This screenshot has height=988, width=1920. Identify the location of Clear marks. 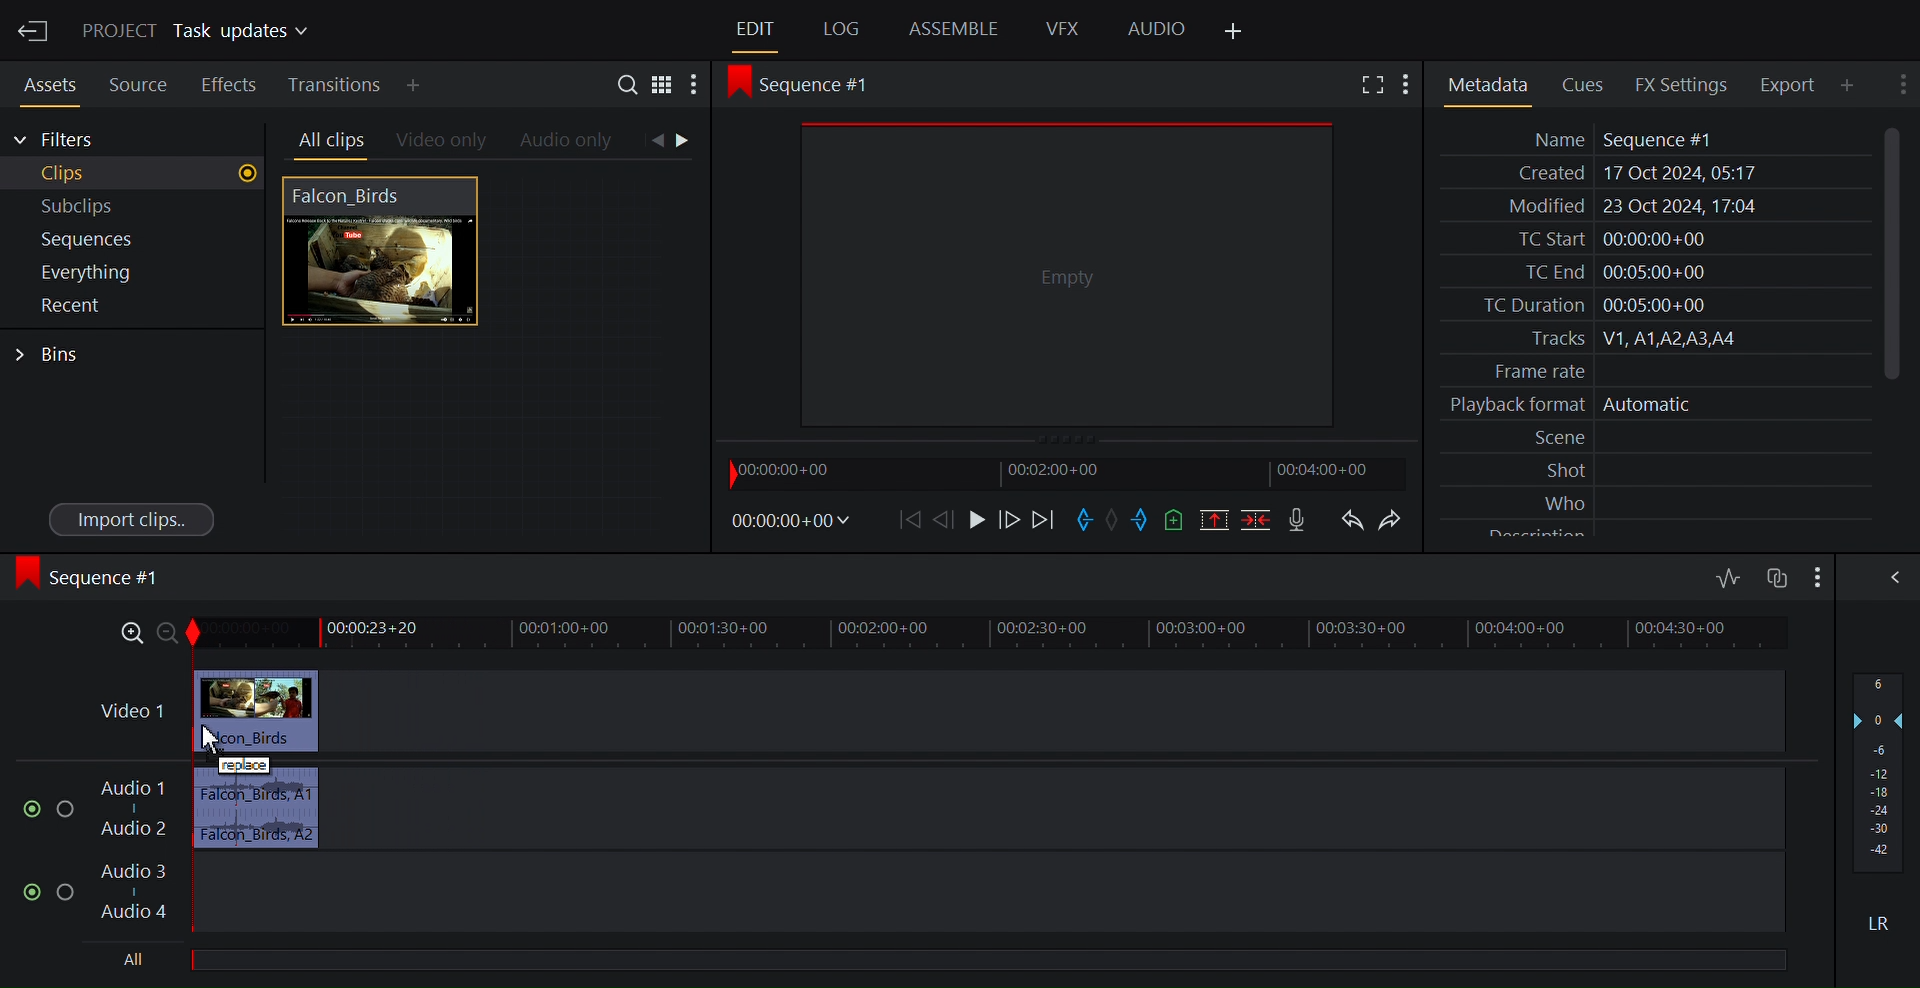
(1112, 519).